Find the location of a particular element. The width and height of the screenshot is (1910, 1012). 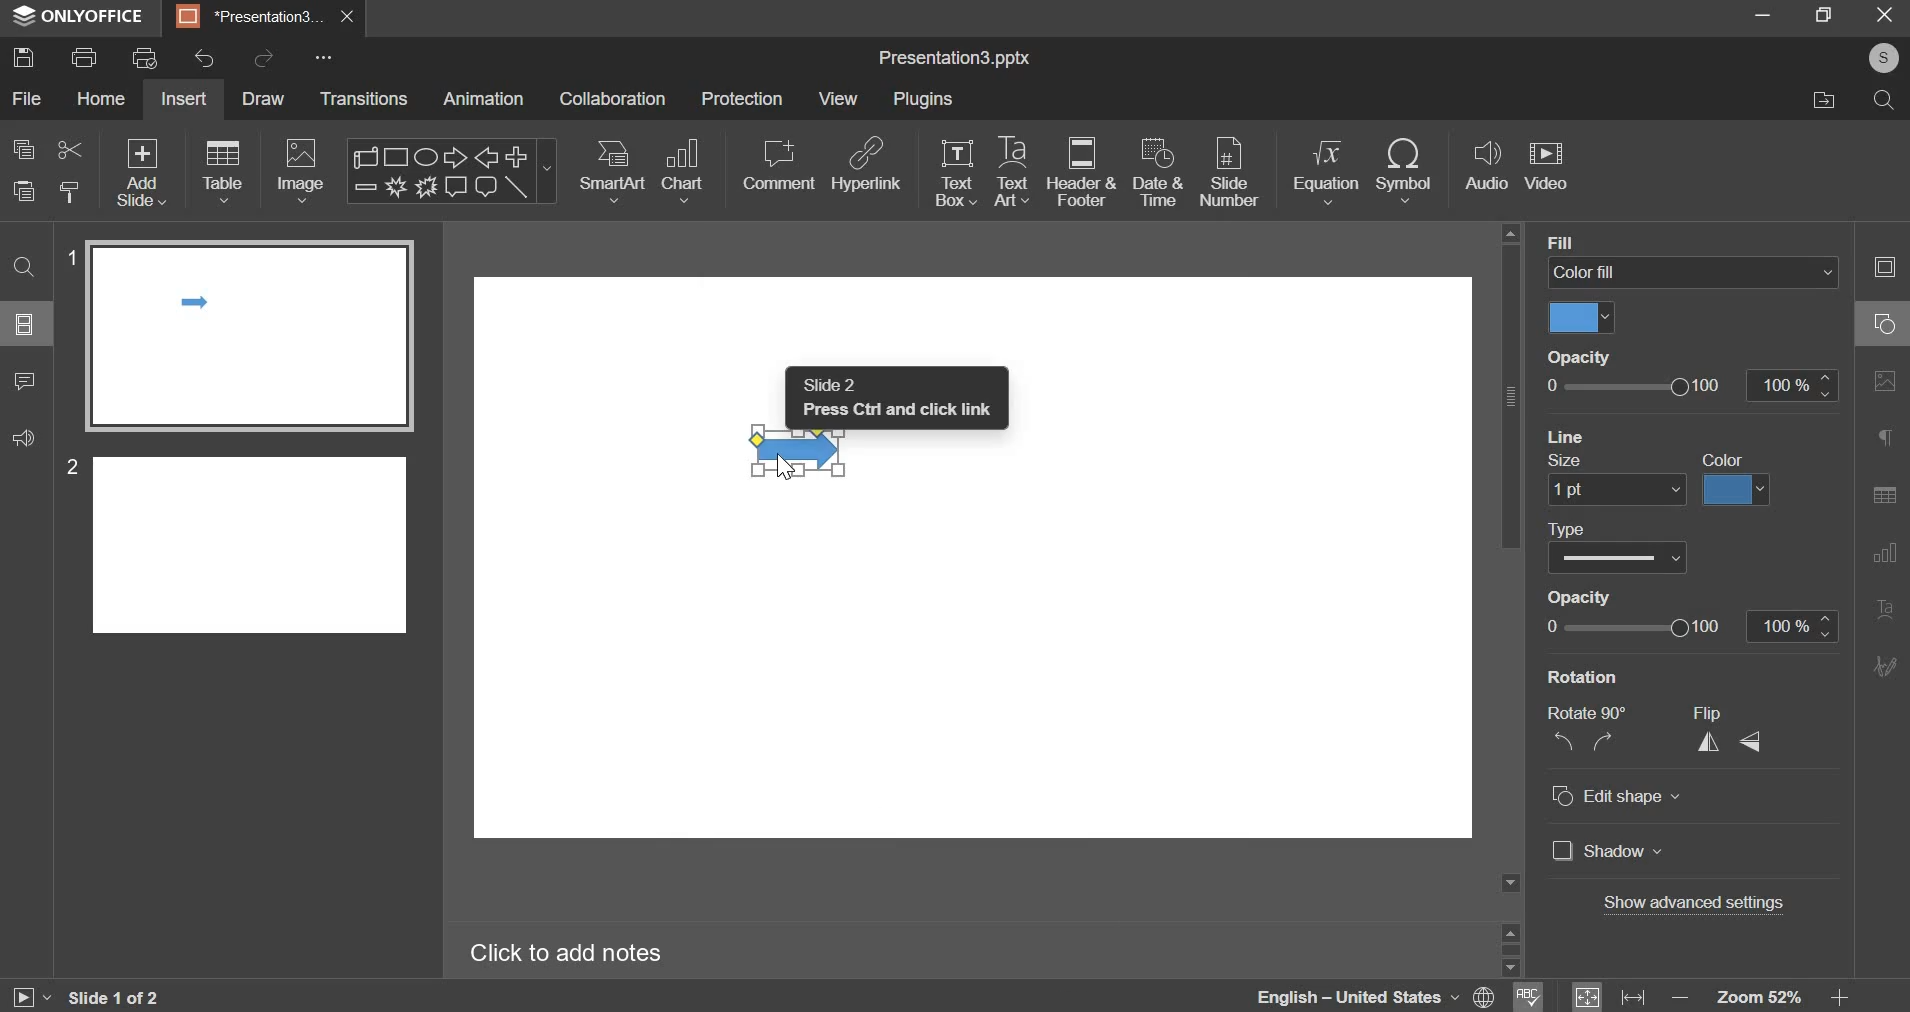

Chart settings is located at coordinates (1885, 554).